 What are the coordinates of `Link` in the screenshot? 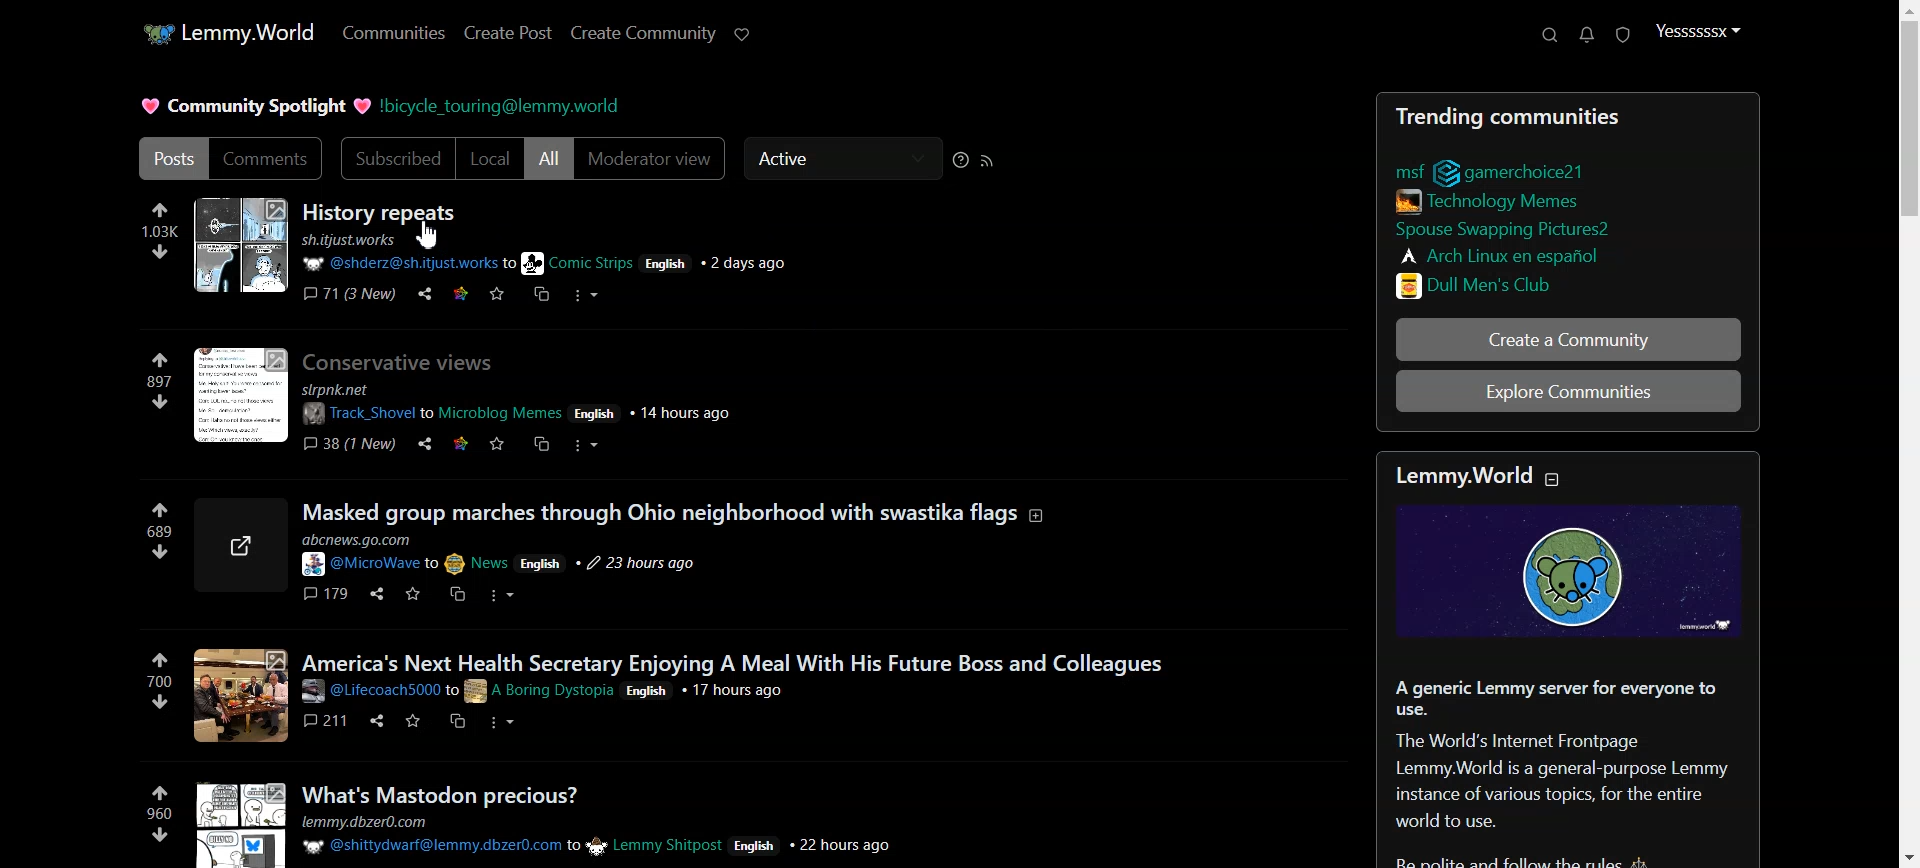 It's located at (461, 294).